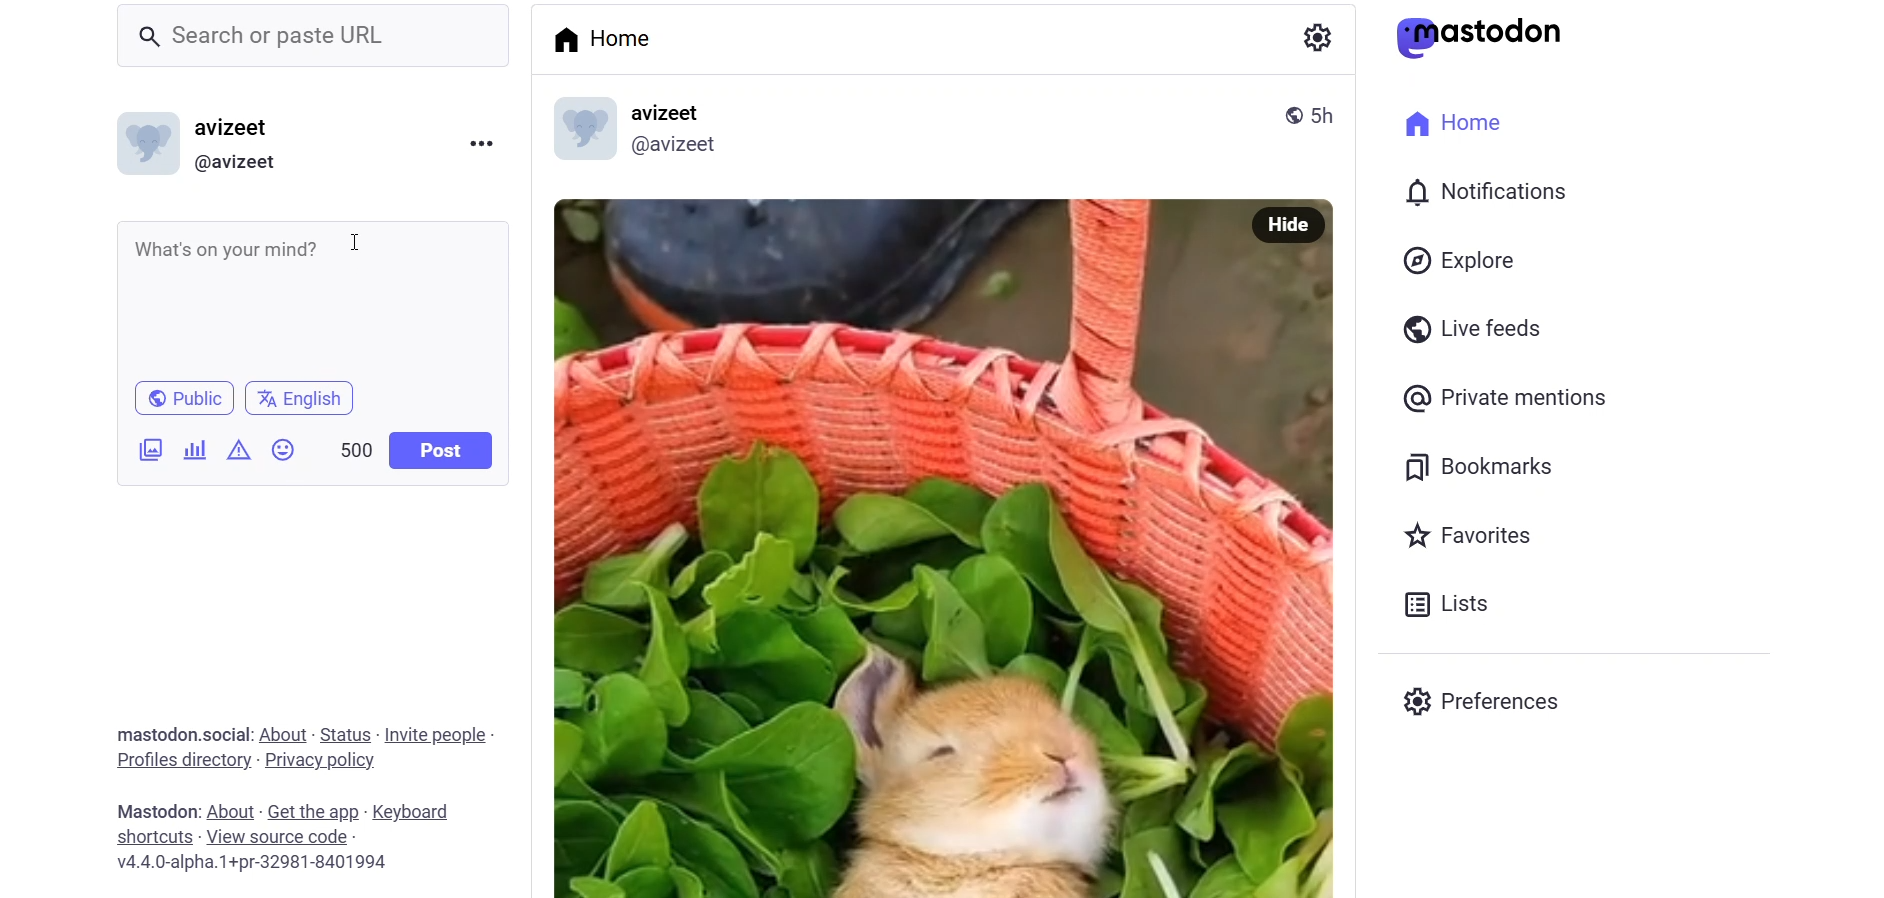 Image resolution: width=1884 pixels, height=898 pixels. Describe the element at coordinates (303, 398) in the screenshot. I see `language` at that location.